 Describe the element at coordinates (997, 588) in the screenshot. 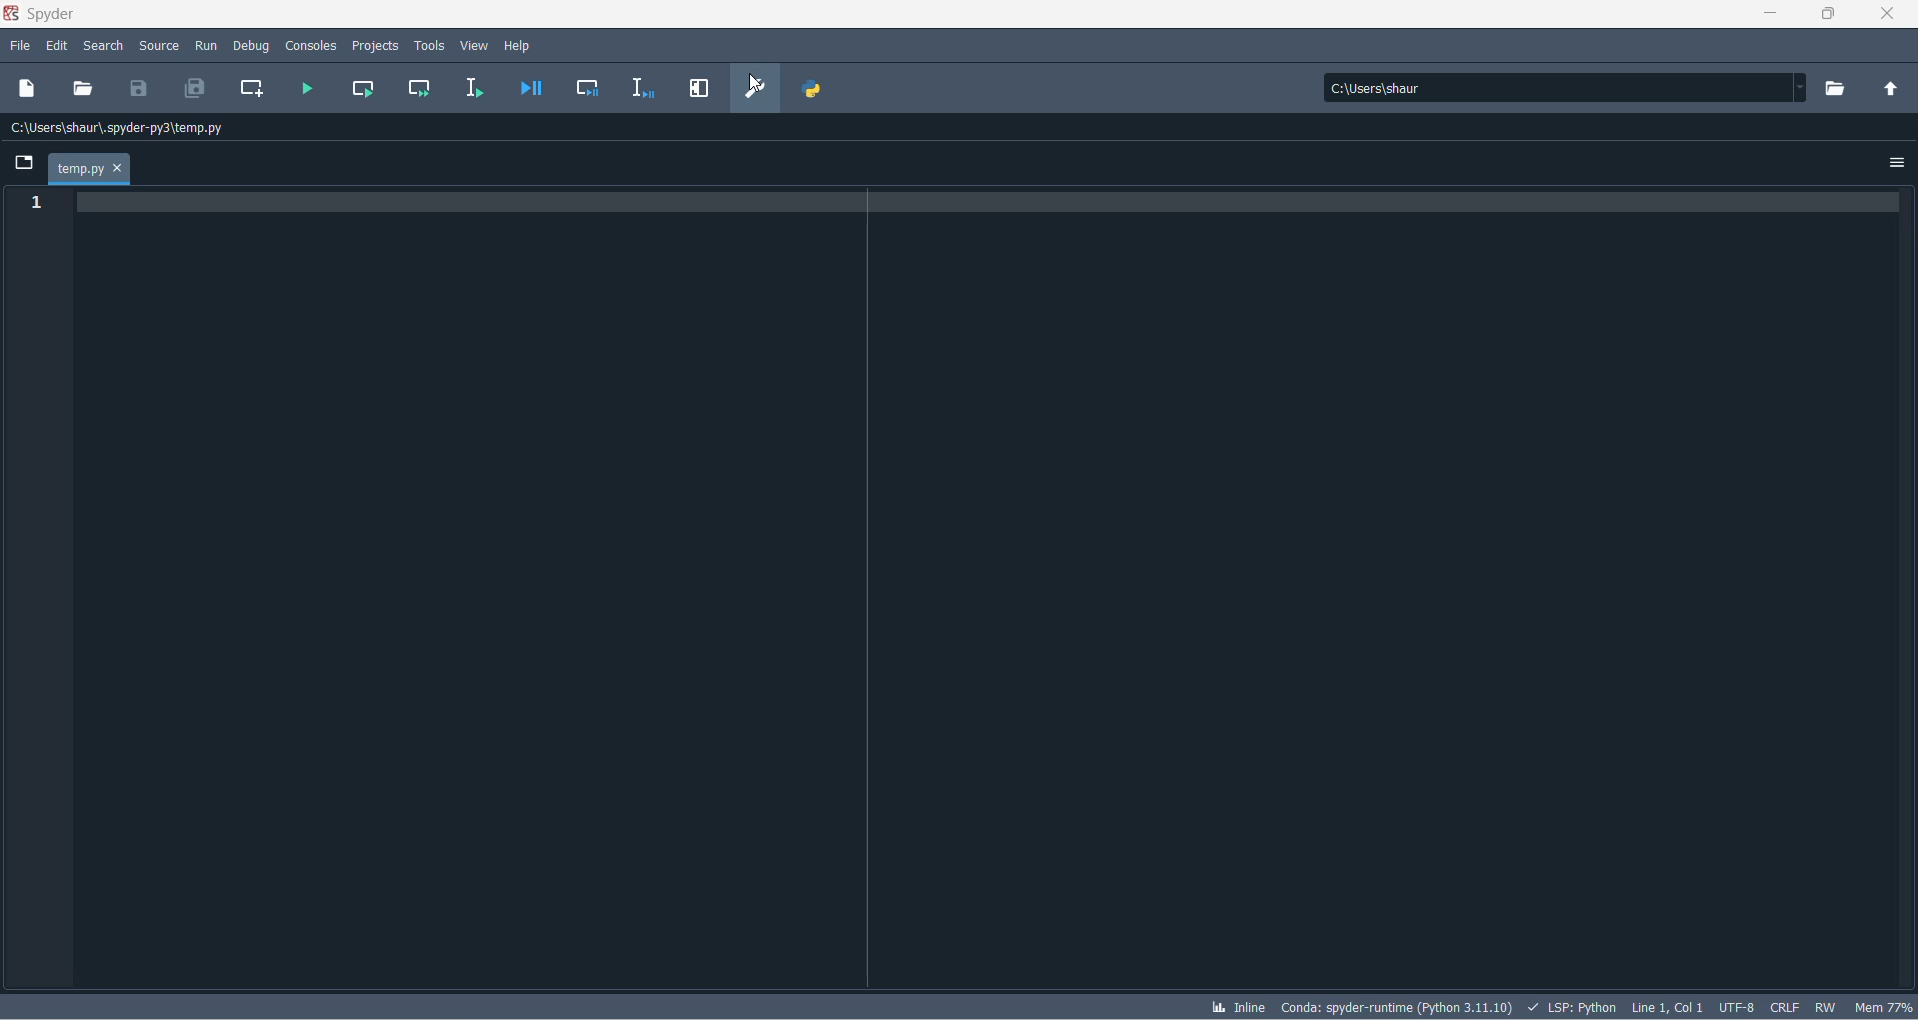

I see `code pad` at that location.